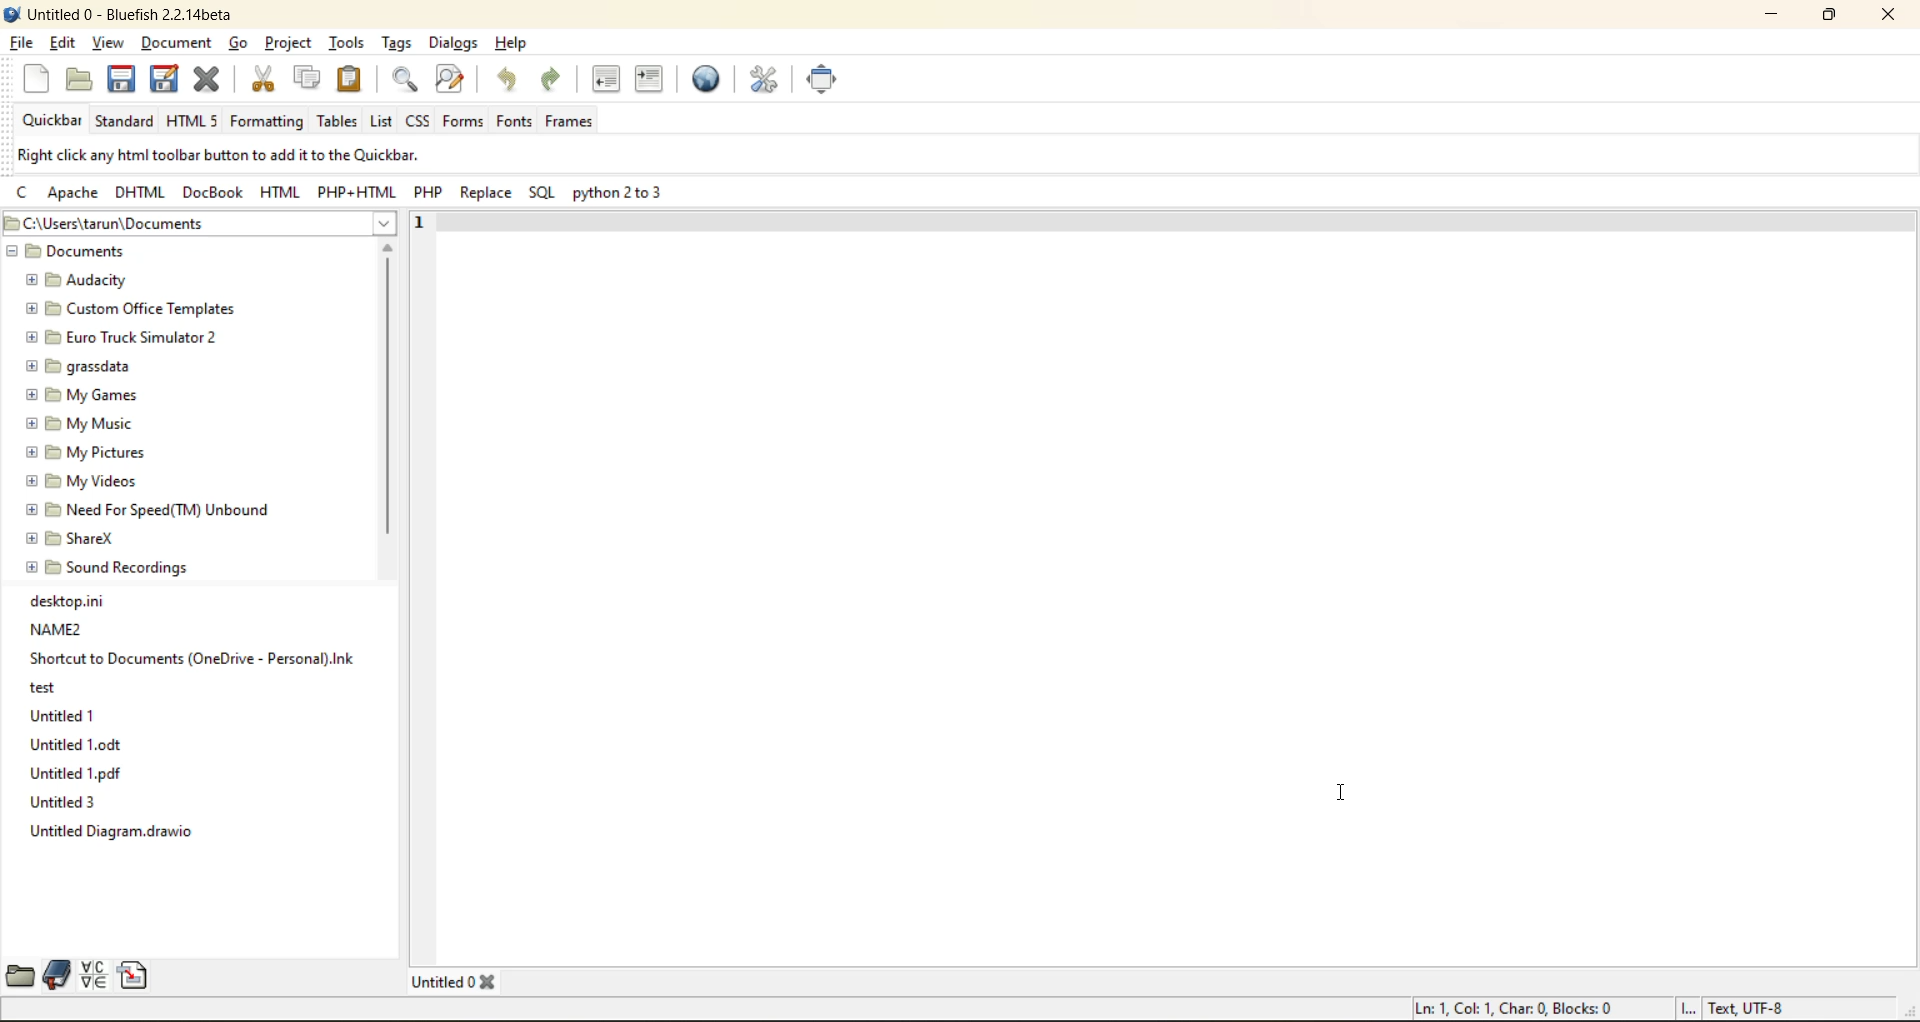  I want to click on frames, so click(570, 123).